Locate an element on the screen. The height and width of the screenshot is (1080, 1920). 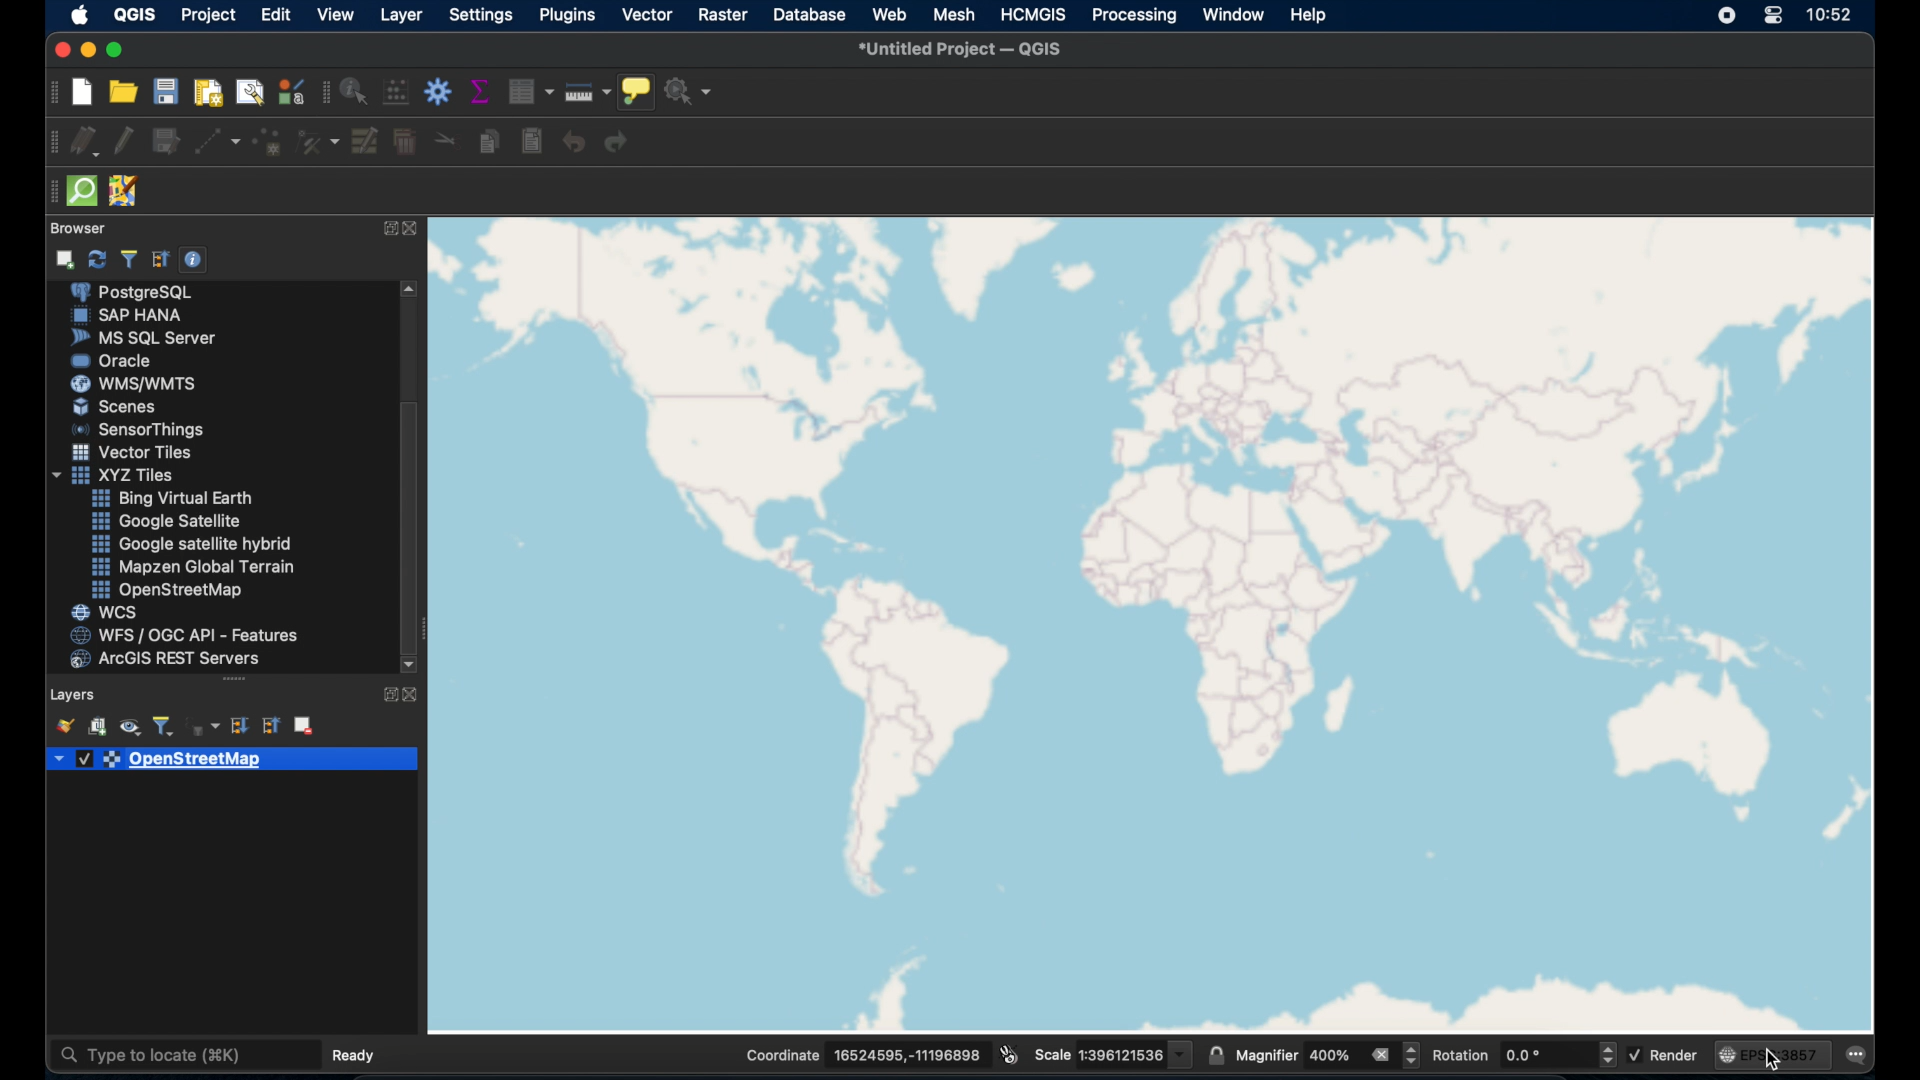
show map tips is located at coordinates (638, 91).